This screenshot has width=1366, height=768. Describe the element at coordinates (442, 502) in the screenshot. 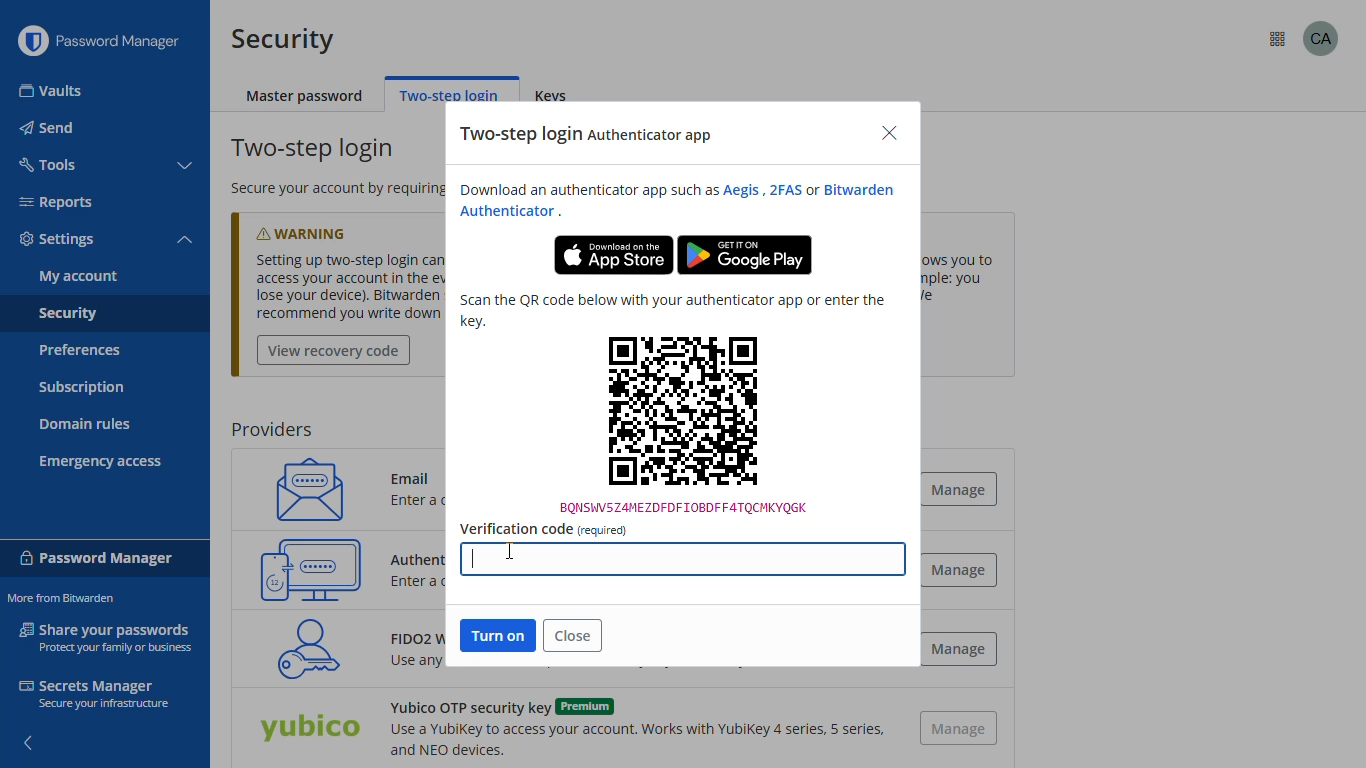

I see `Enter a code sent to your email.` at that location.